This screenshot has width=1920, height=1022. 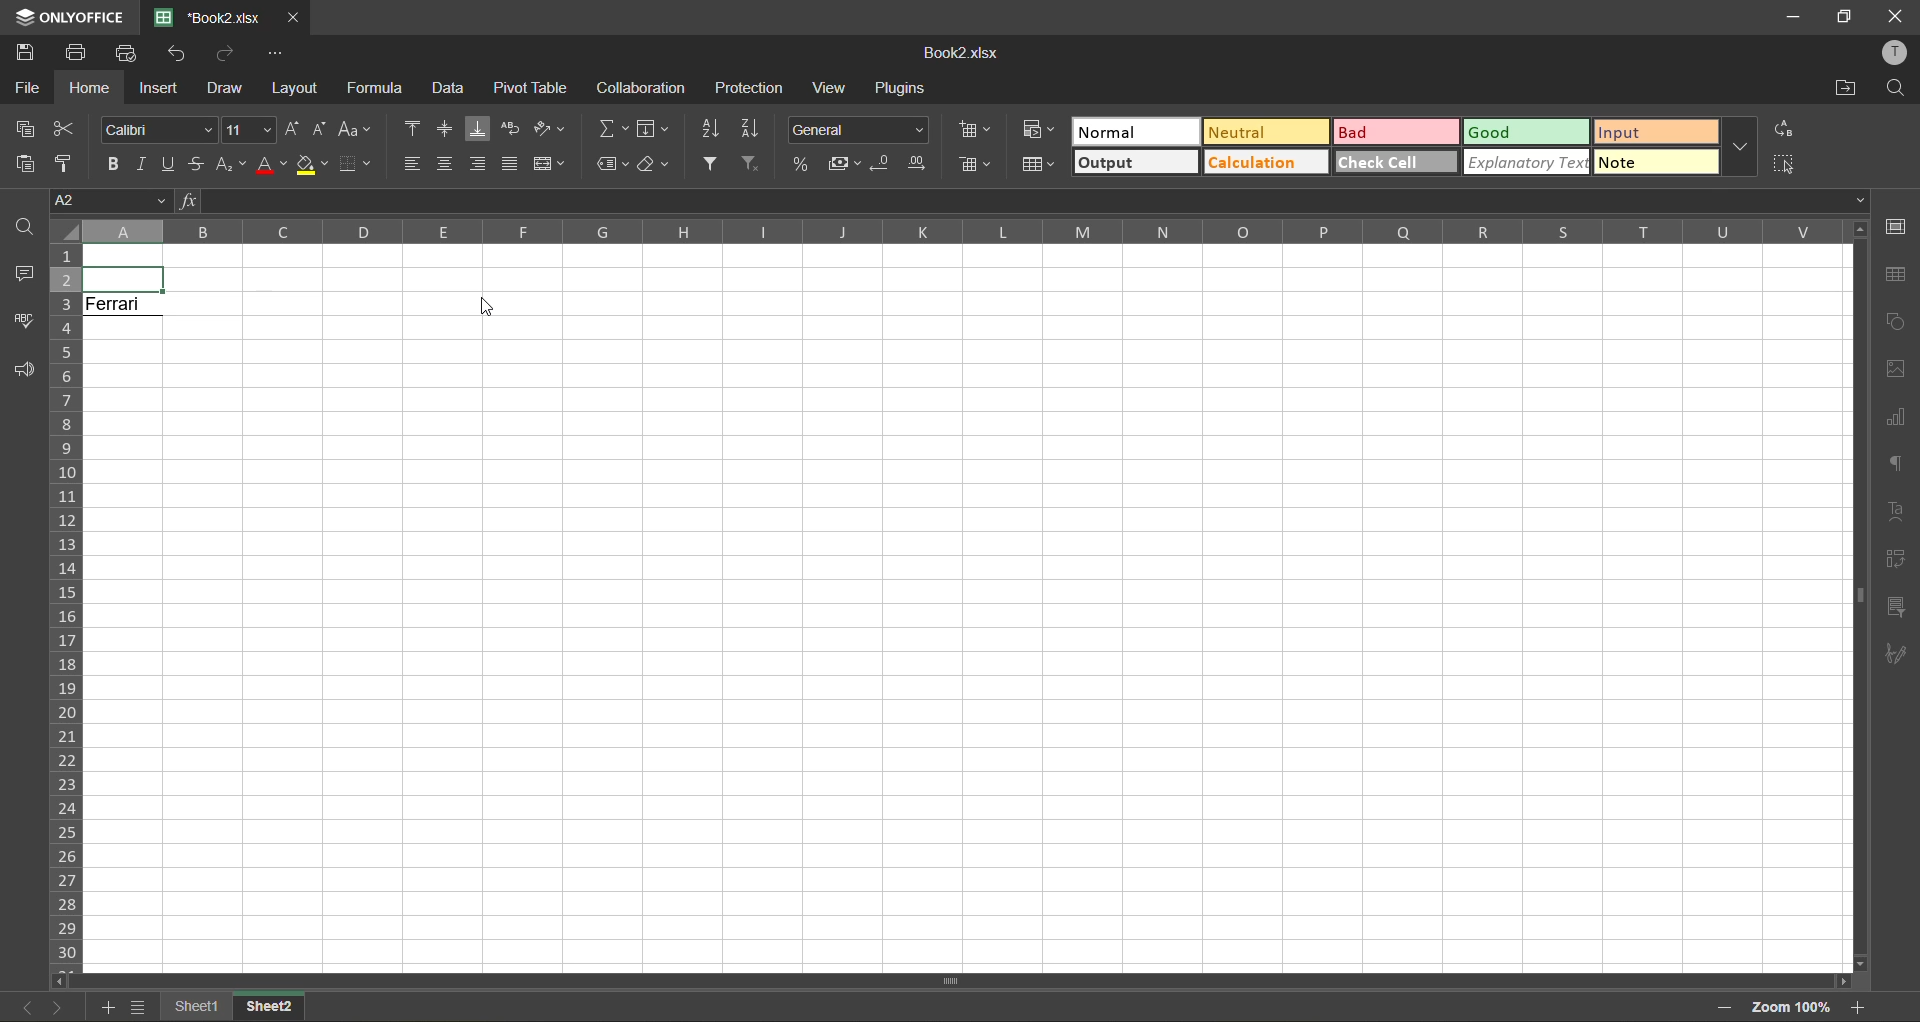 What do you see at coordinates (1856, 595) in the screenshot?
I see `Scrollbar` at bounding box center [1856, 595].